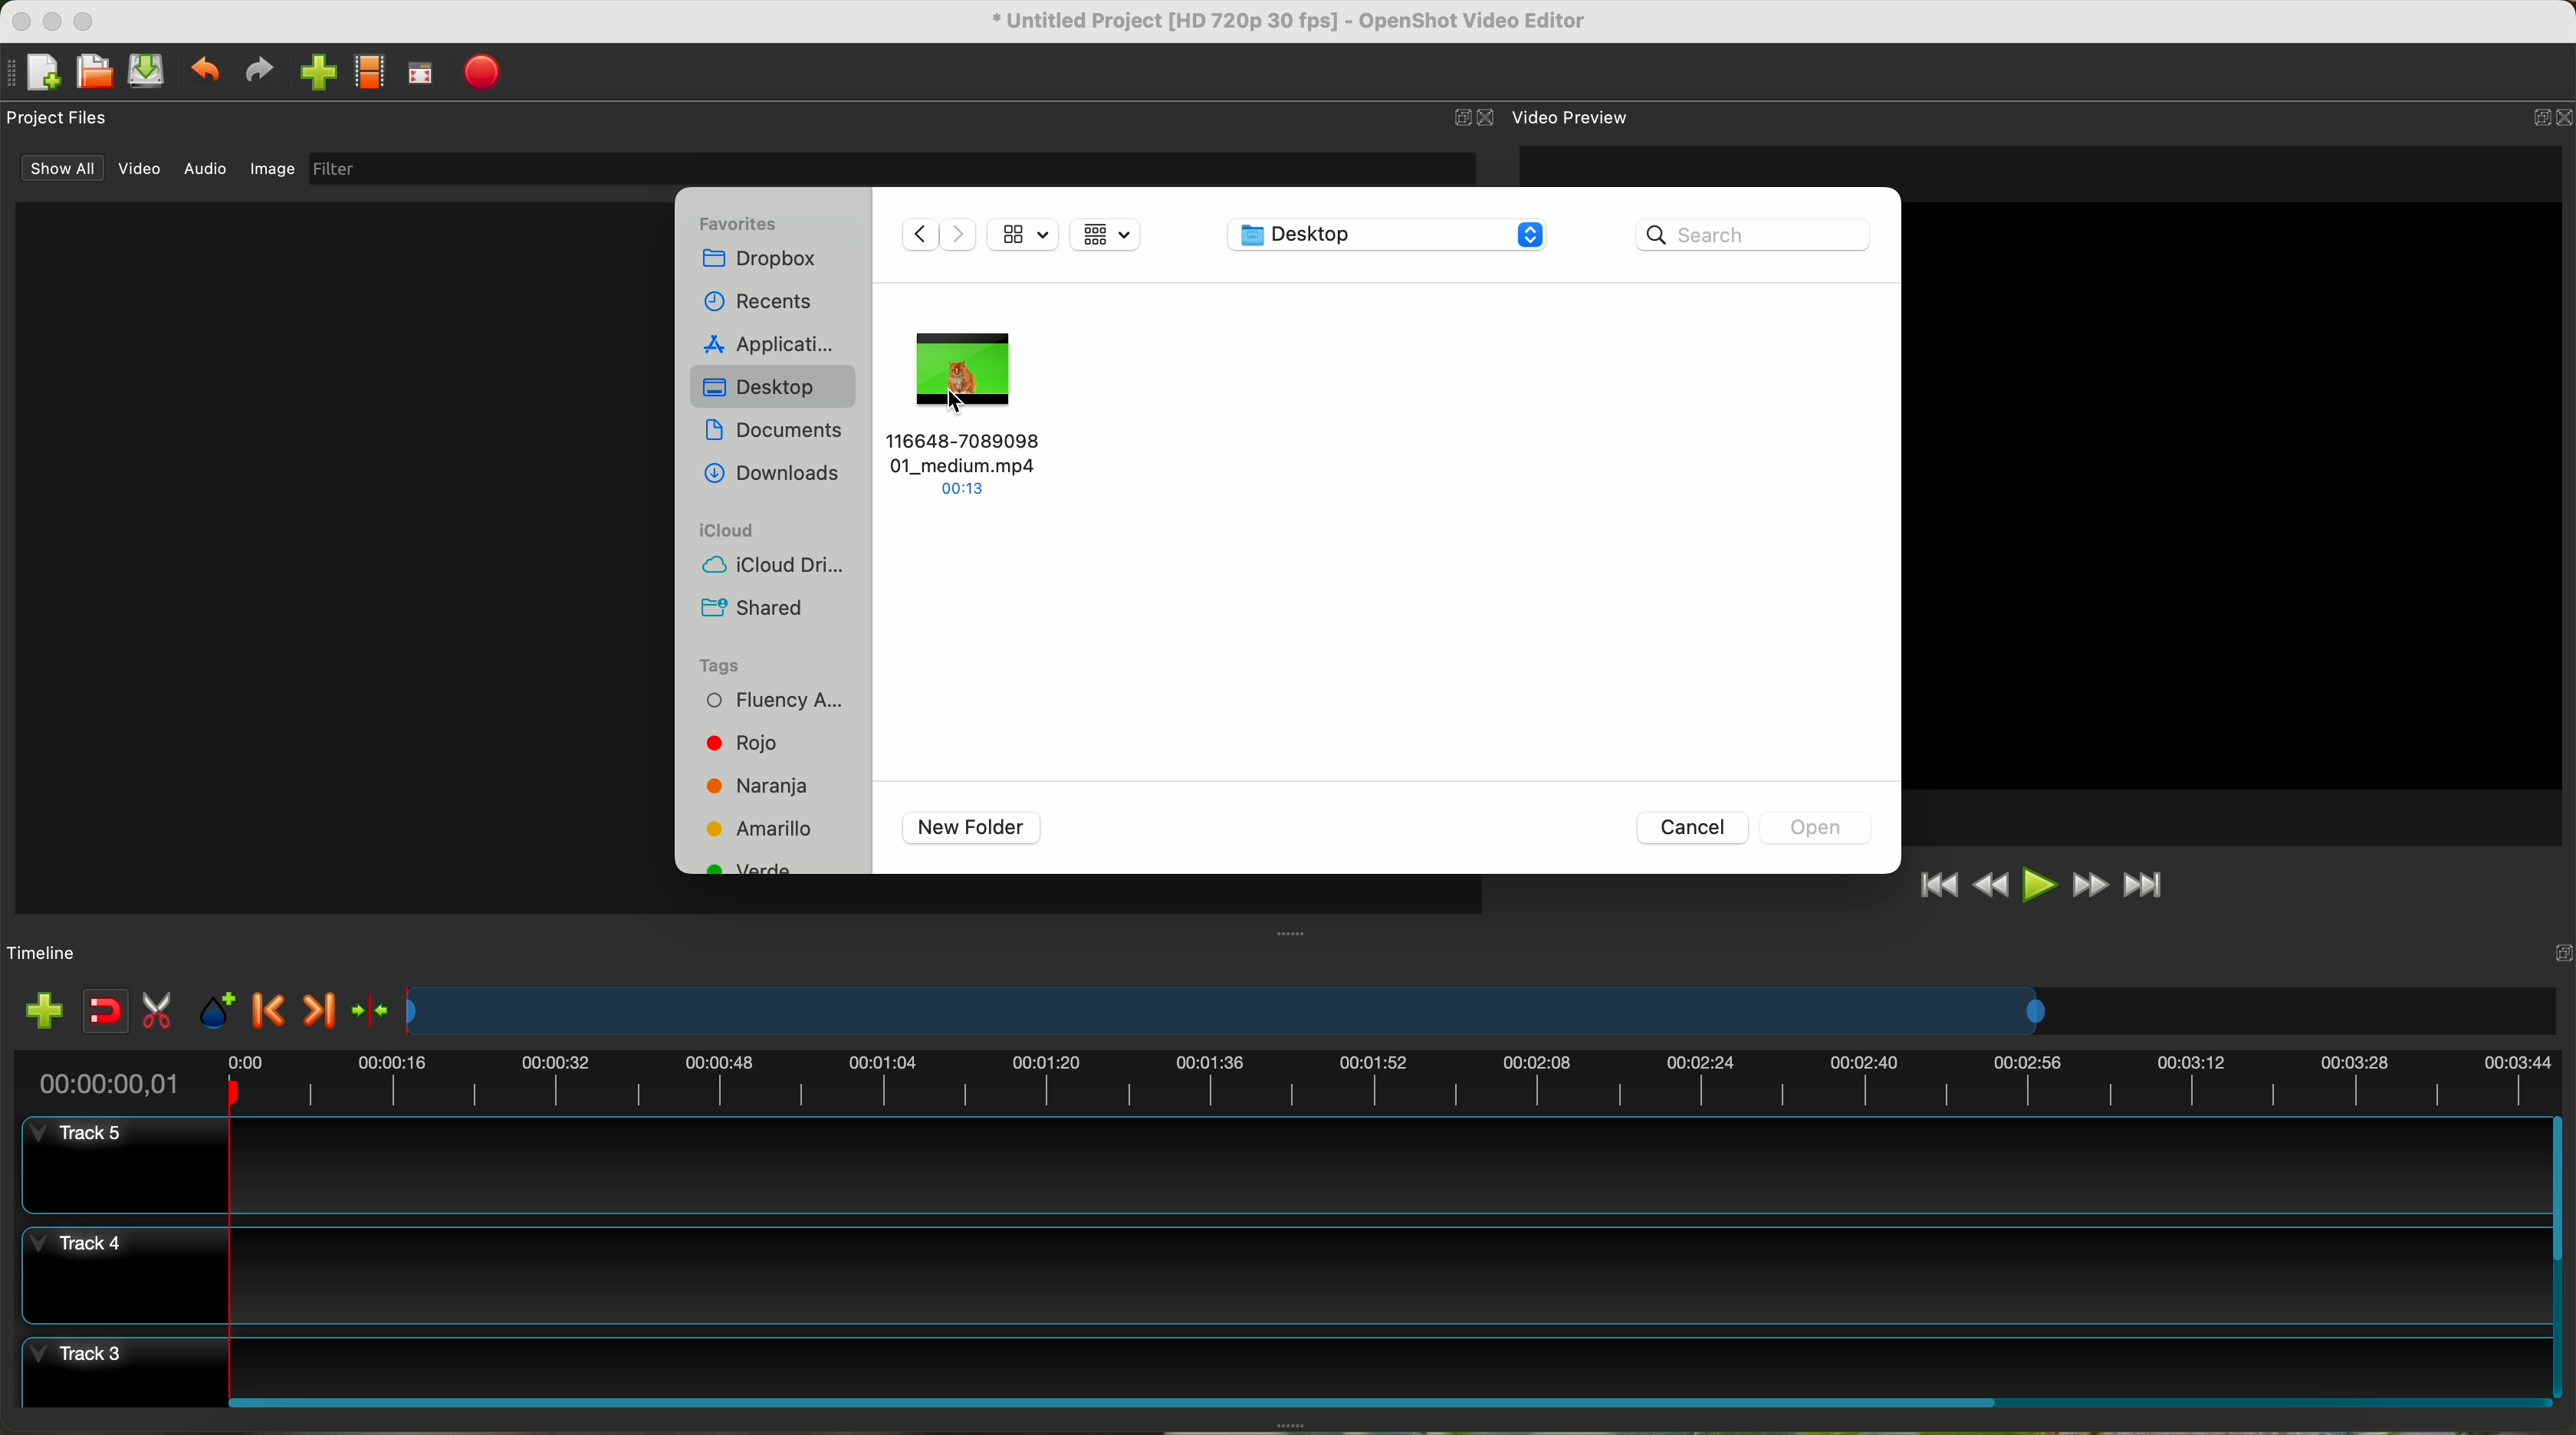 This screenshot has height=1435, width=2576. What do you see at coordinates (43, 954) in the screenshot?
I see `timeline` at bounding box center [43, 954].